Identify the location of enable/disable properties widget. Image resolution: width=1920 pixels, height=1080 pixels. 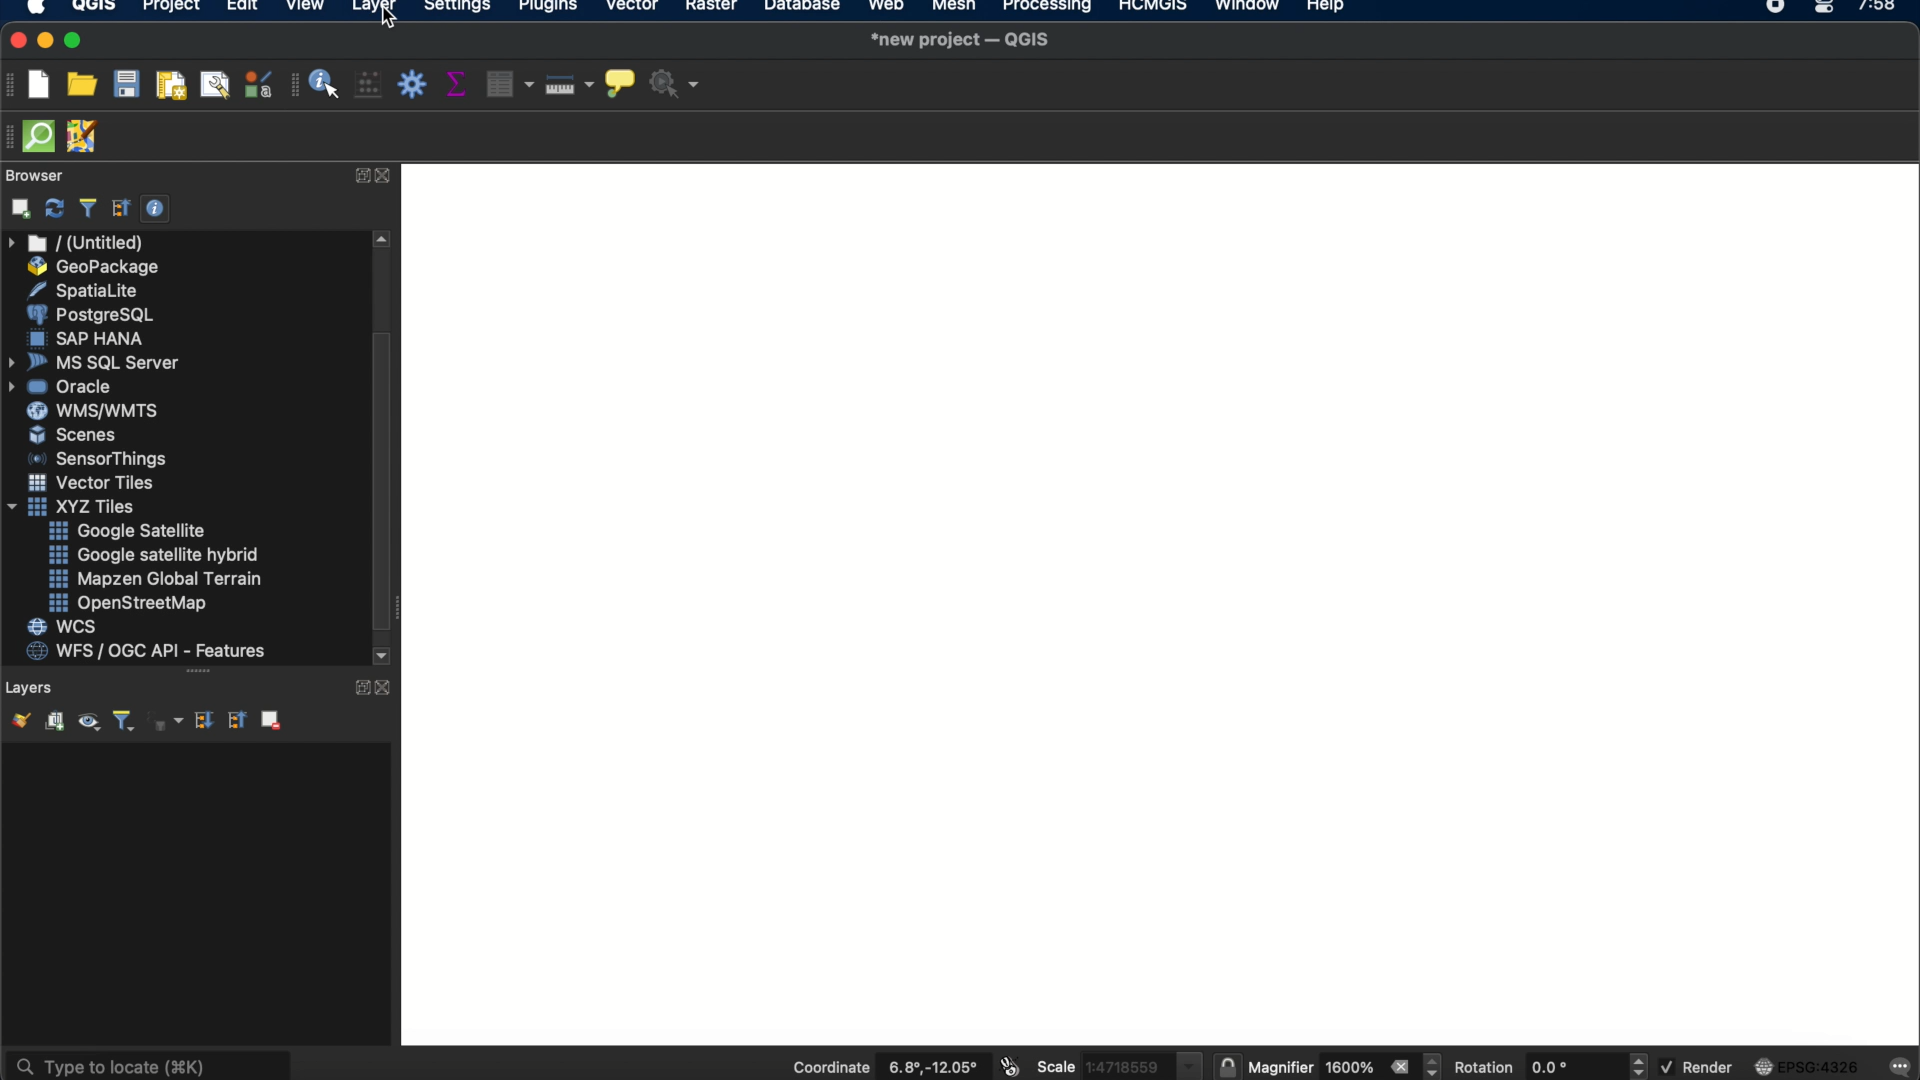
(156, 209).